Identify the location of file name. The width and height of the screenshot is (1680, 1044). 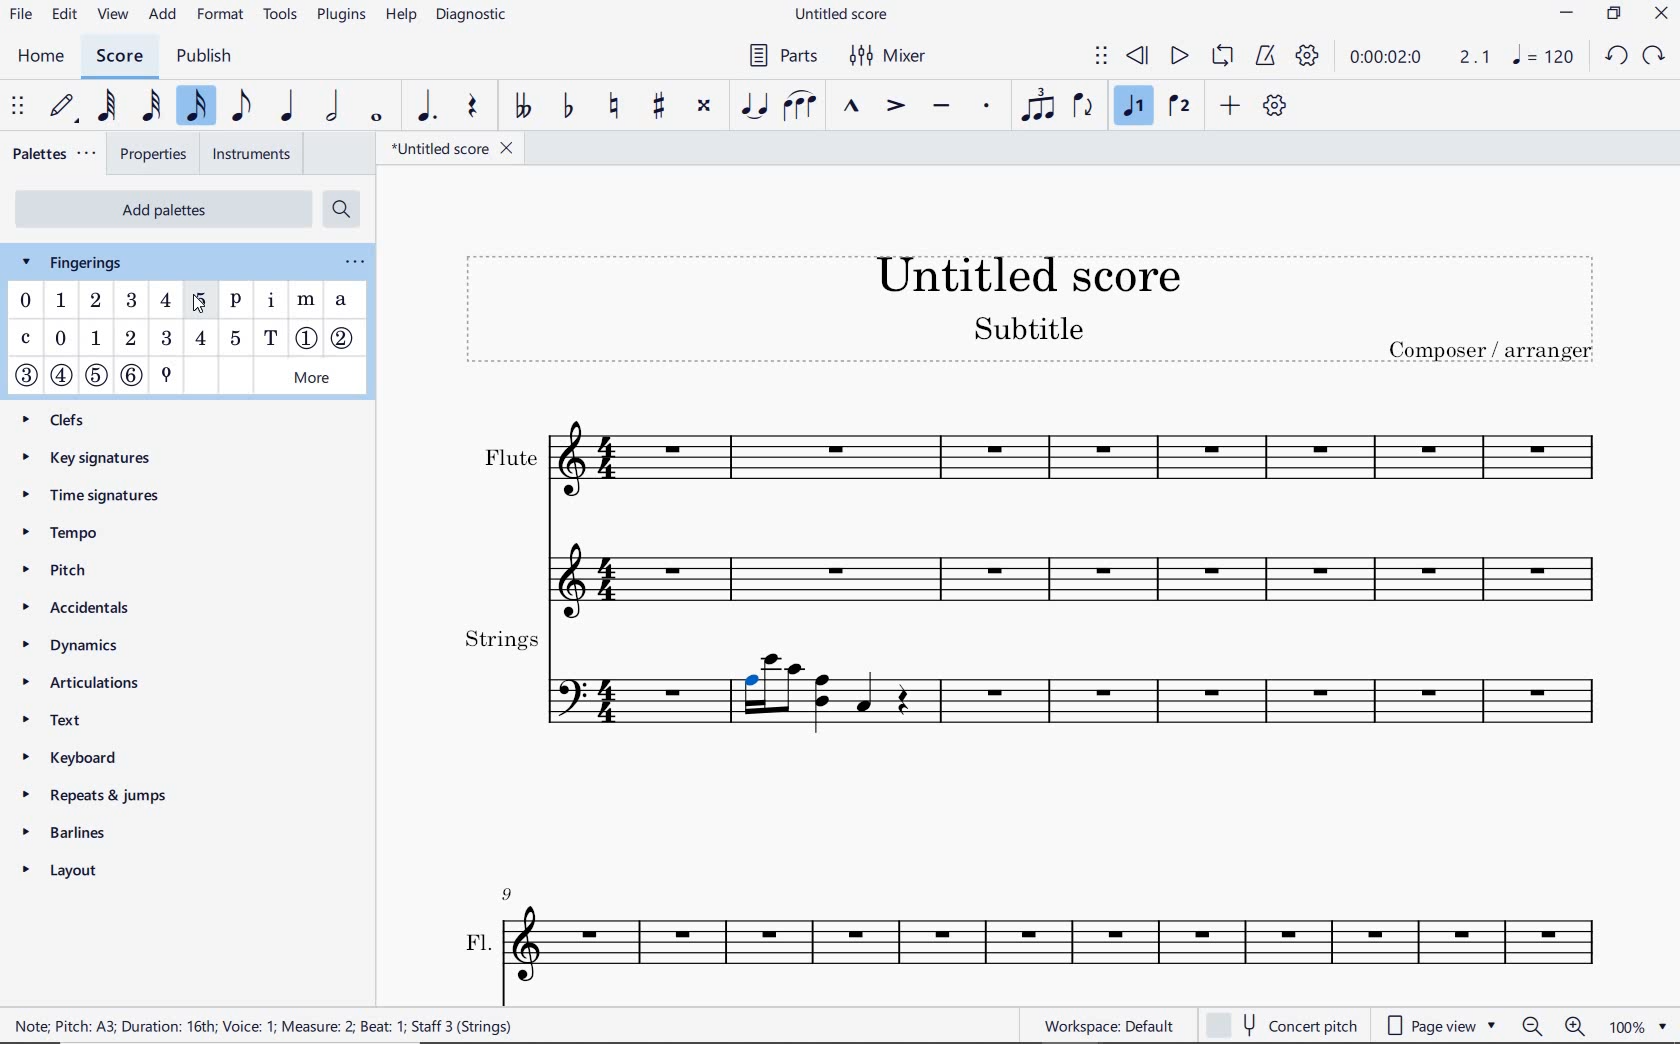
(451, 149).